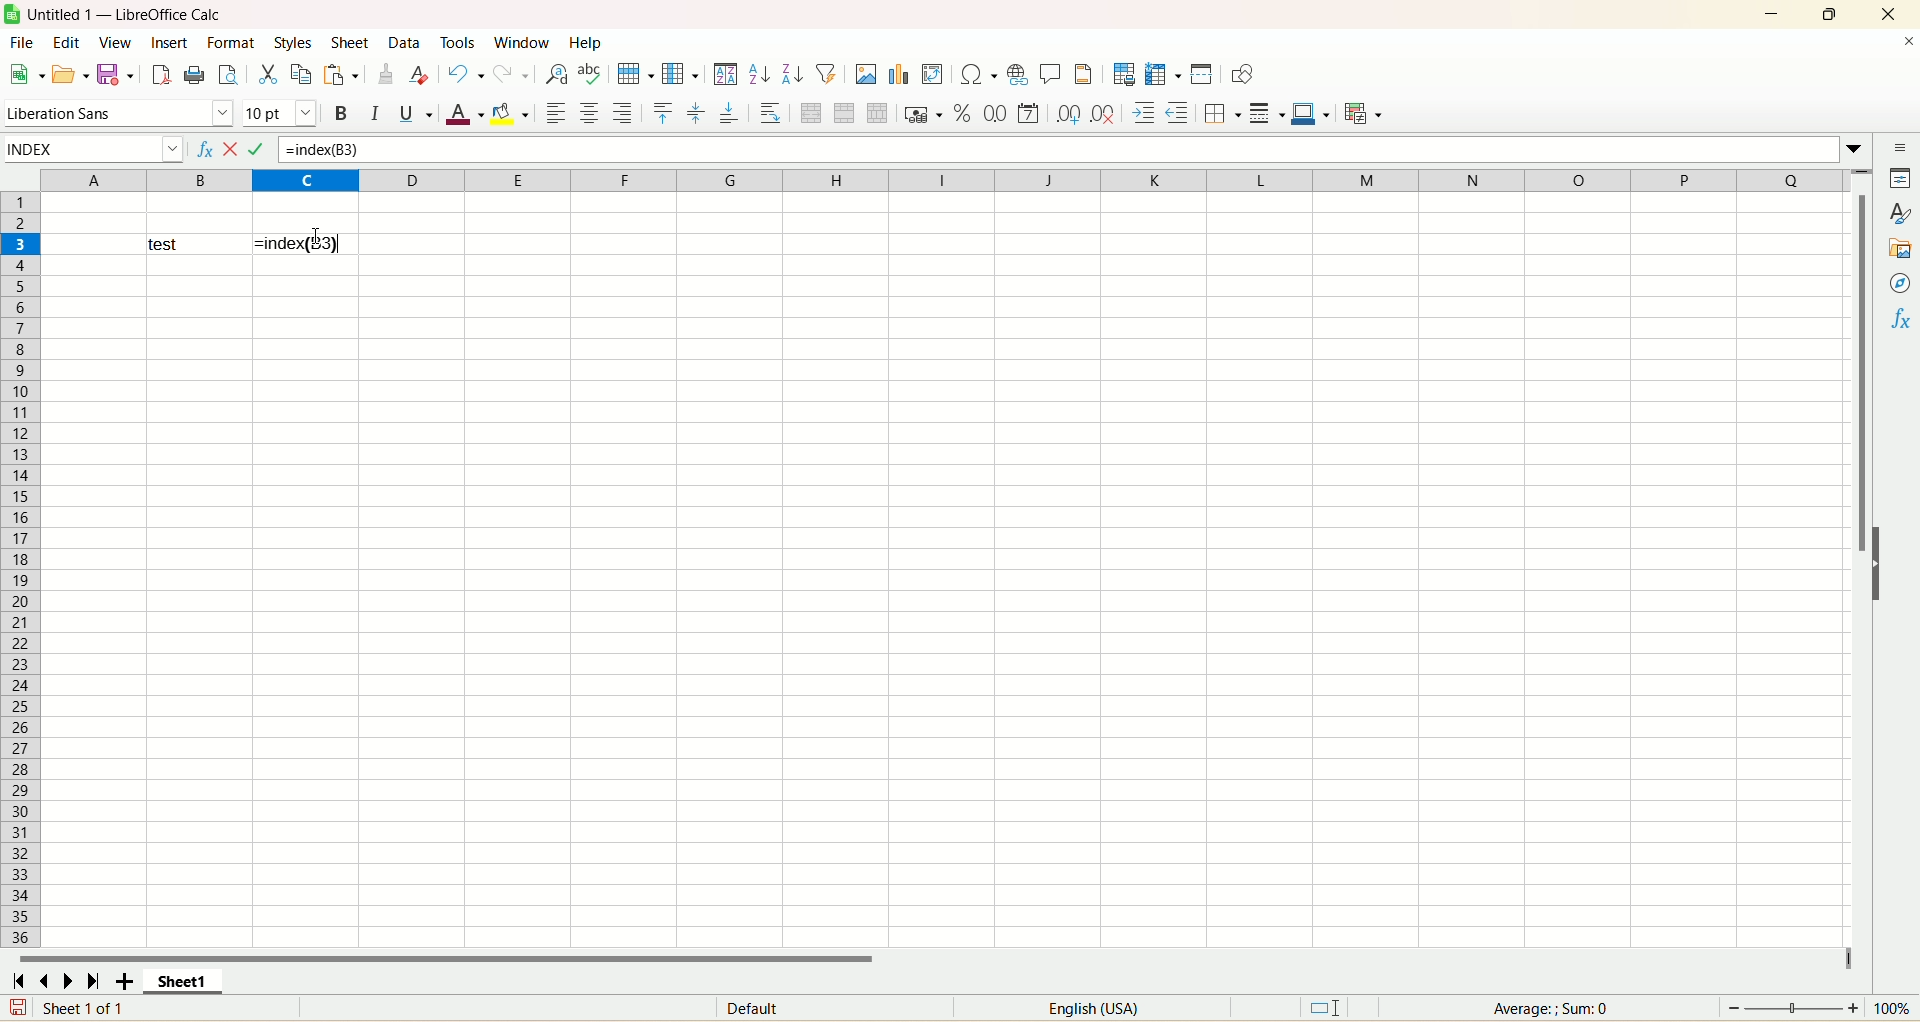 The height and width of the screenshot is (1022, 1920). Describe the element at coordinates (159, 75) in the screenshot. I see `export as pdf` at that location.